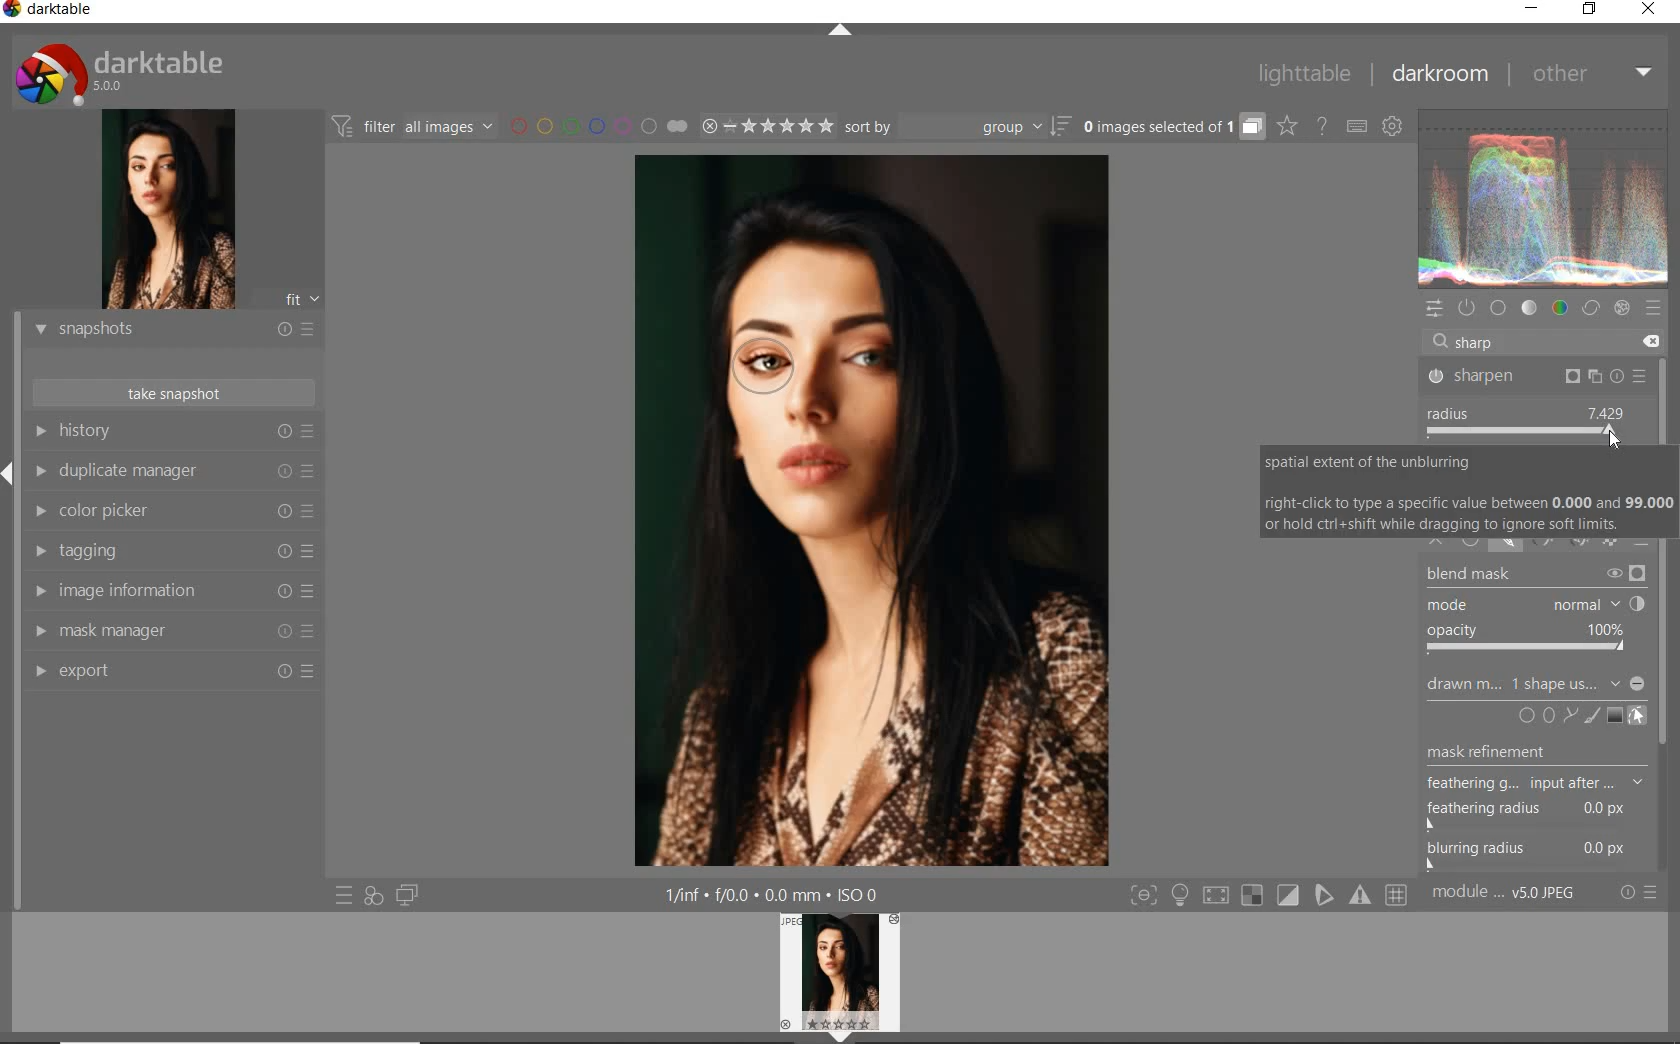 Image resolution: width=1680 pixels, height=1044 pixels. Describe the element at coordinates (1591, 309) in the screenshot. I see `correct` at that location.